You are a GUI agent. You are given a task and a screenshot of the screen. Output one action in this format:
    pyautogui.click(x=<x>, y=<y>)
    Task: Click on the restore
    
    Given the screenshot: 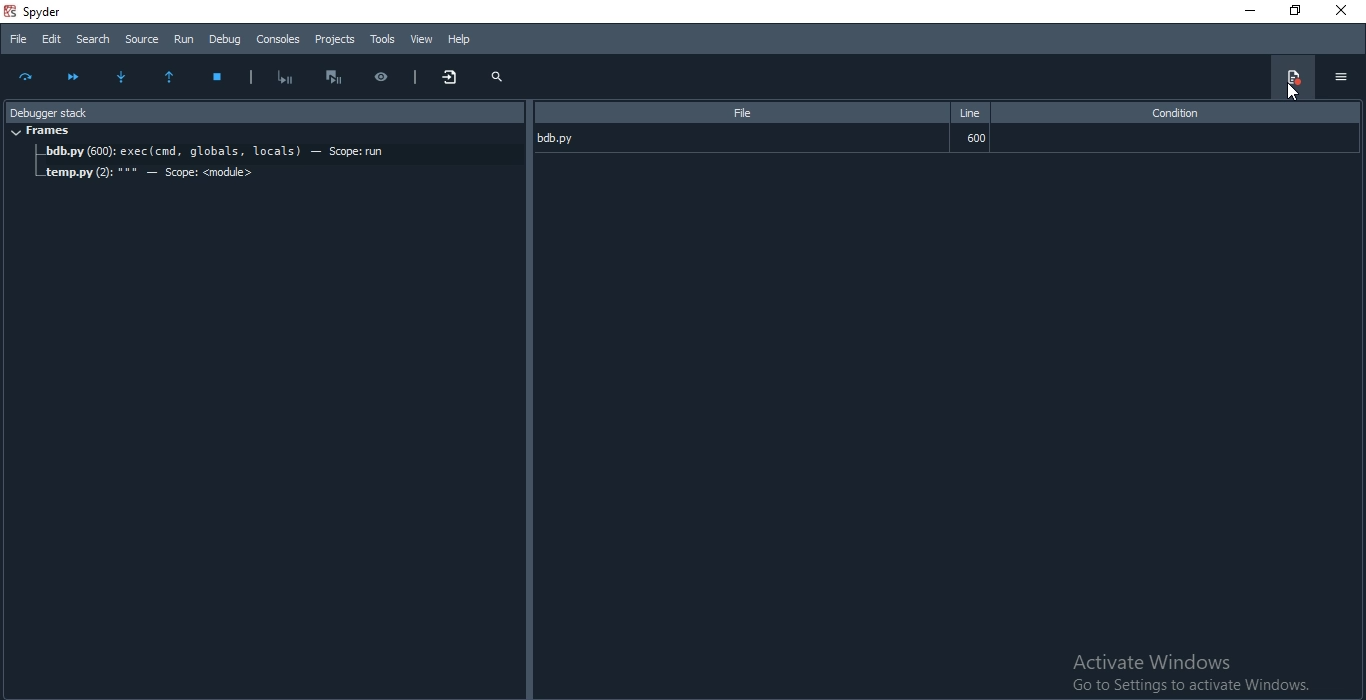 What is the action you would take?
    pyautogui.click(x=1290, y=11)
    